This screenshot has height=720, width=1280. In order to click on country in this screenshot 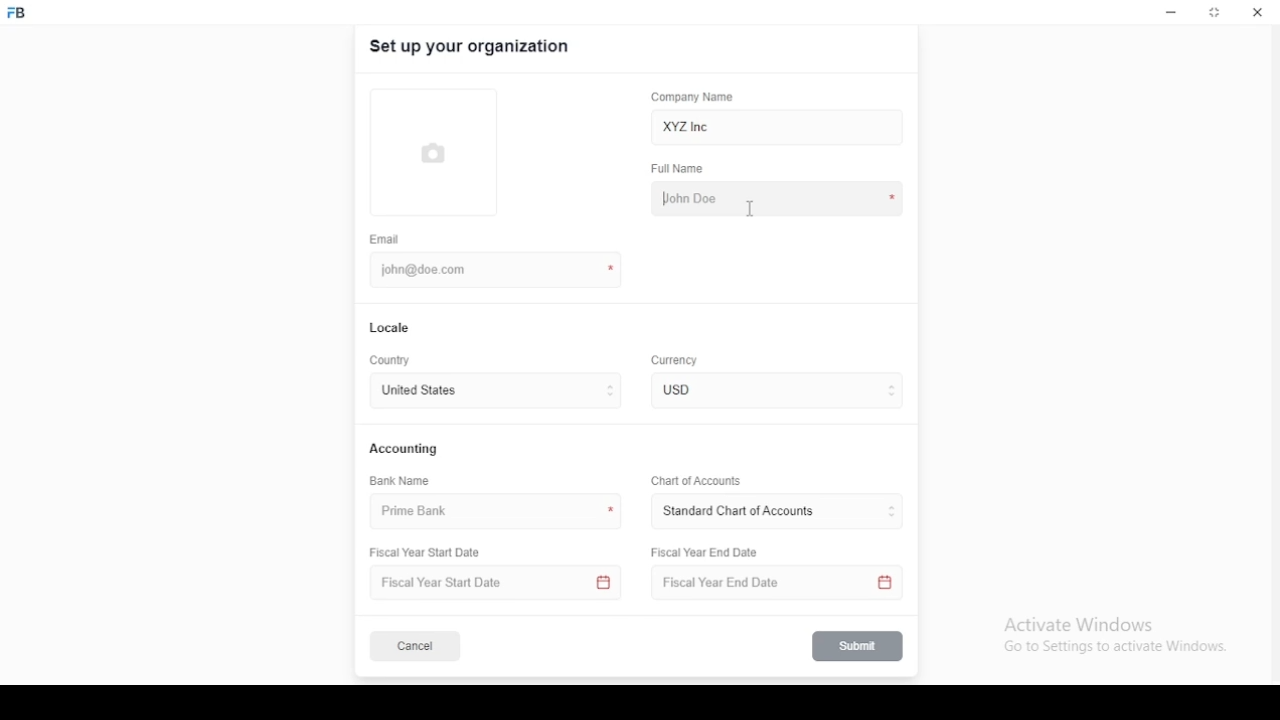, I will do `click(392, 361)`.